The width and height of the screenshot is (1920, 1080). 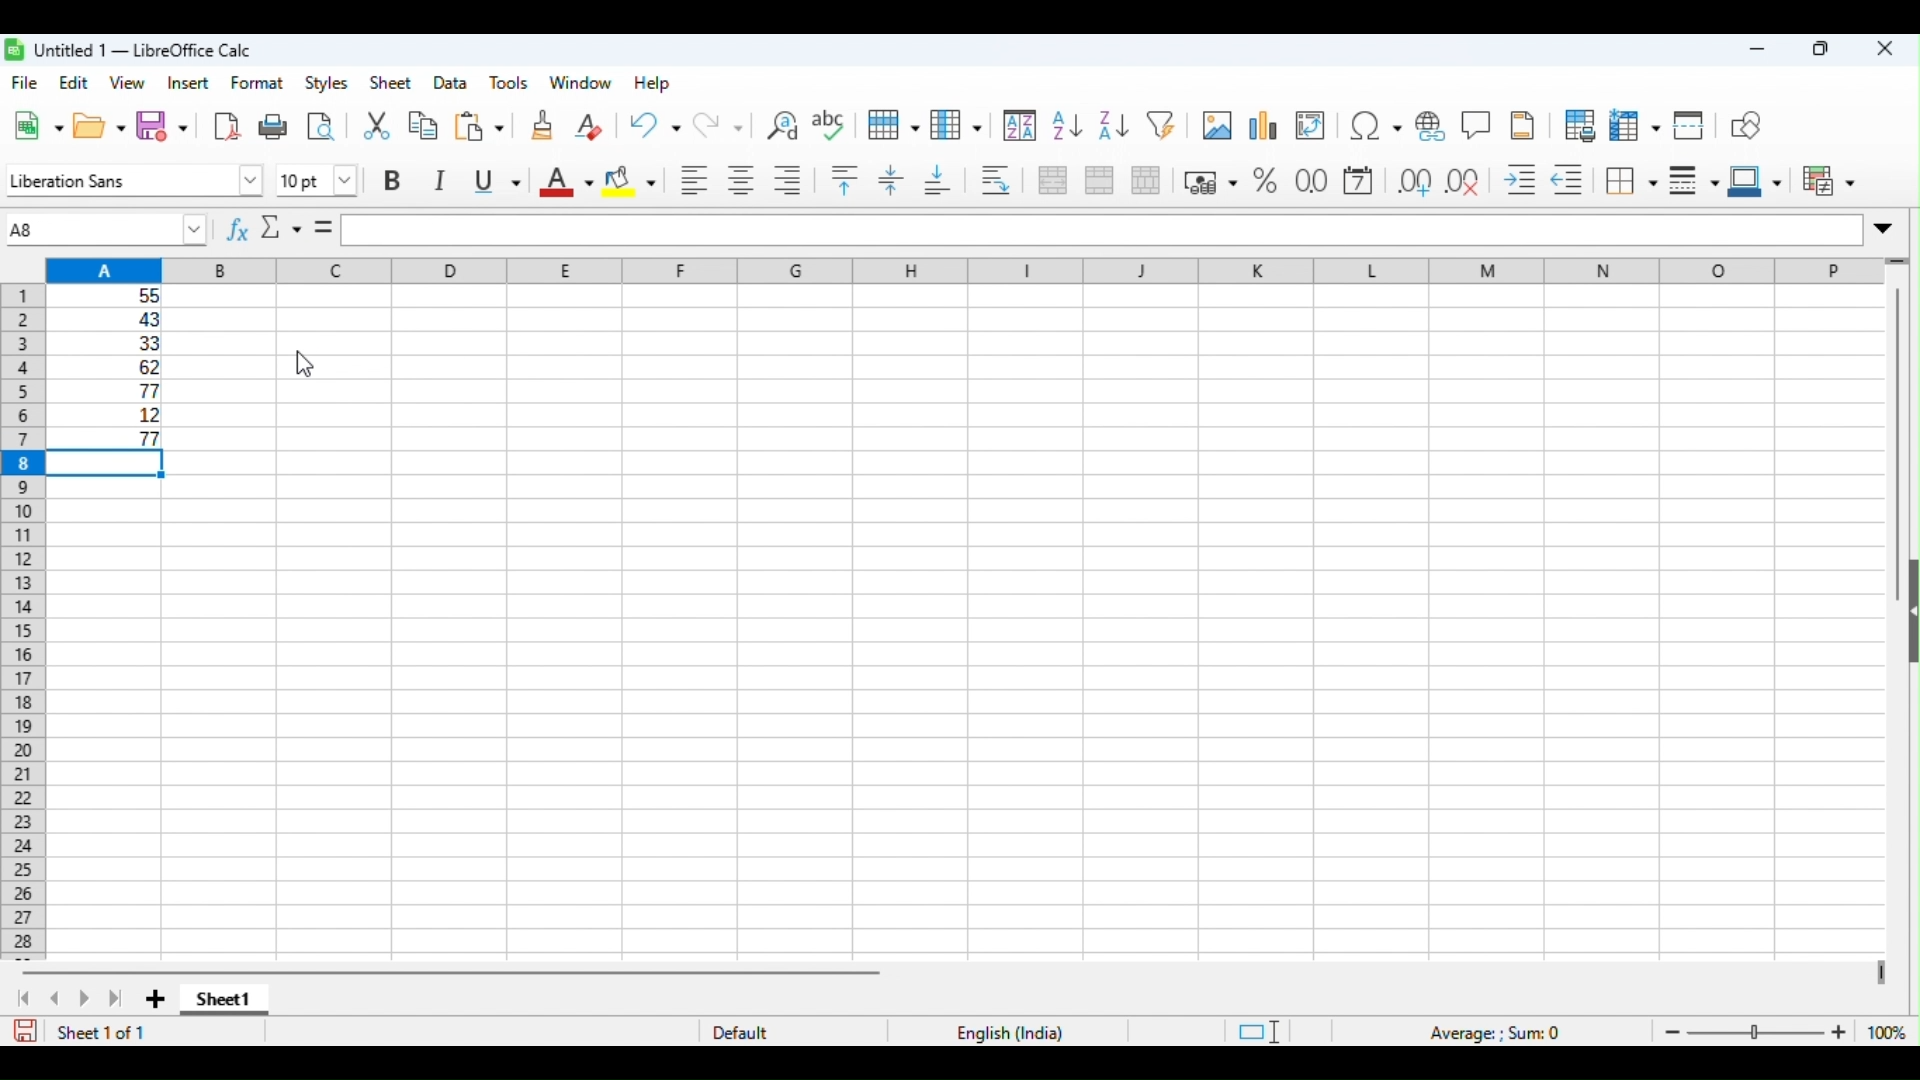 I want to click on insert hyperlink, so click(x=1433, y=123).